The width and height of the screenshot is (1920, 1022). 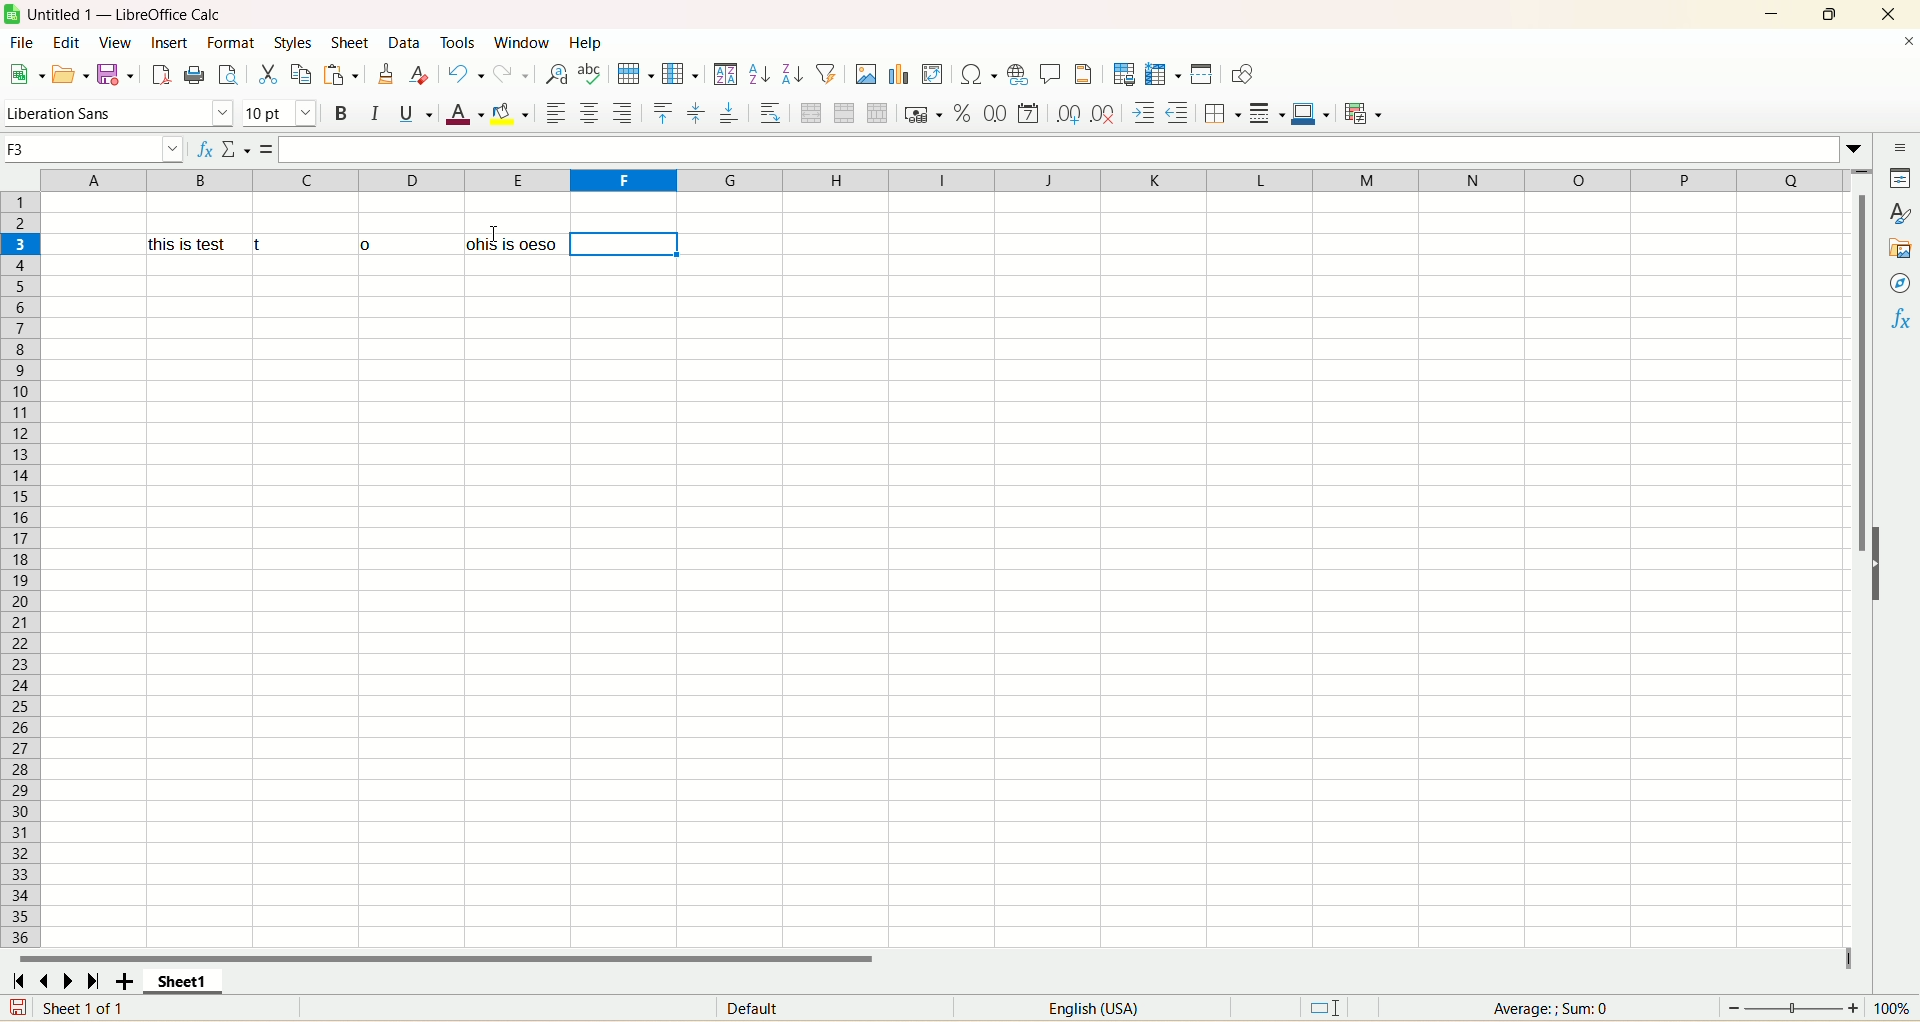 What do you see at coordinates (1547, 1008) in the screenshot?
I see `average` at bounding box center [1547, 1008].